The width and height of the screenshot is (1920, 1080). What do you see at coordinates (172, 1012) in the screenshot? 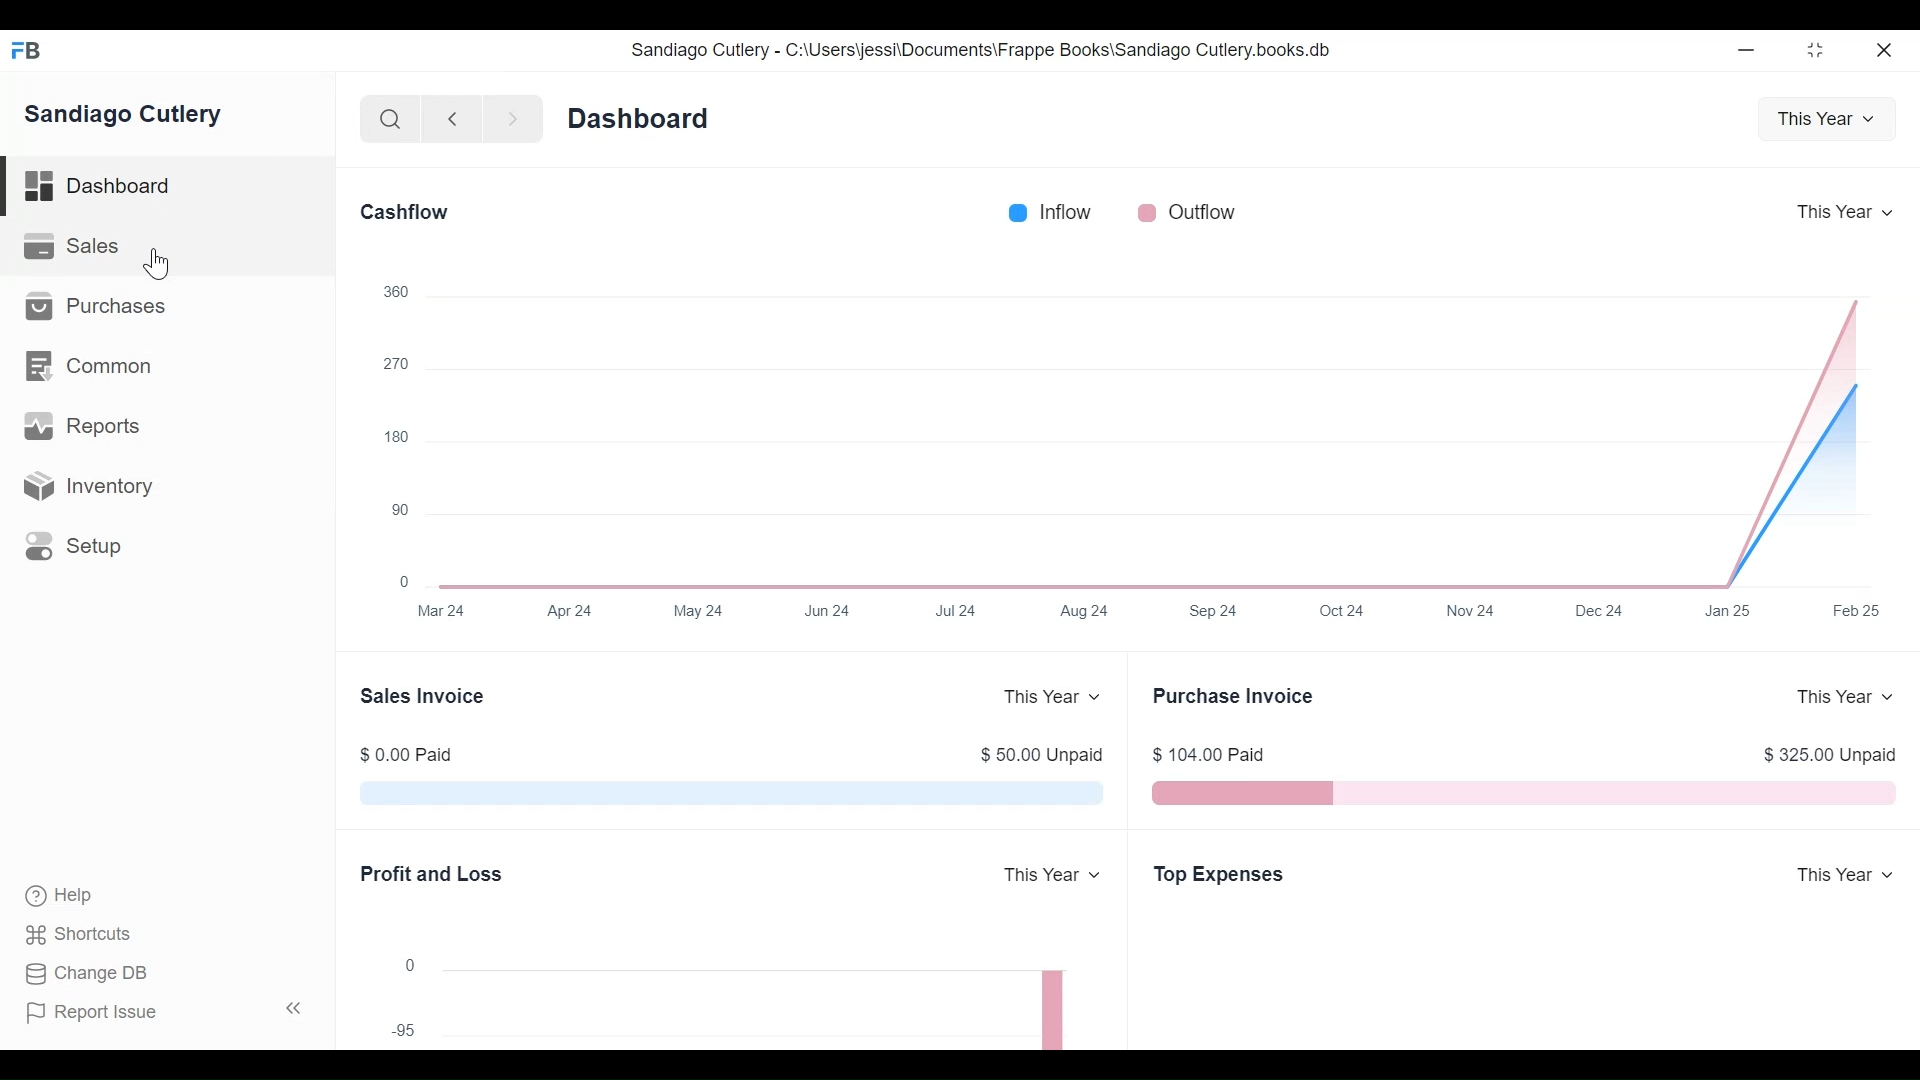
I see `Report Issue` at bounding box center [172, 1012].